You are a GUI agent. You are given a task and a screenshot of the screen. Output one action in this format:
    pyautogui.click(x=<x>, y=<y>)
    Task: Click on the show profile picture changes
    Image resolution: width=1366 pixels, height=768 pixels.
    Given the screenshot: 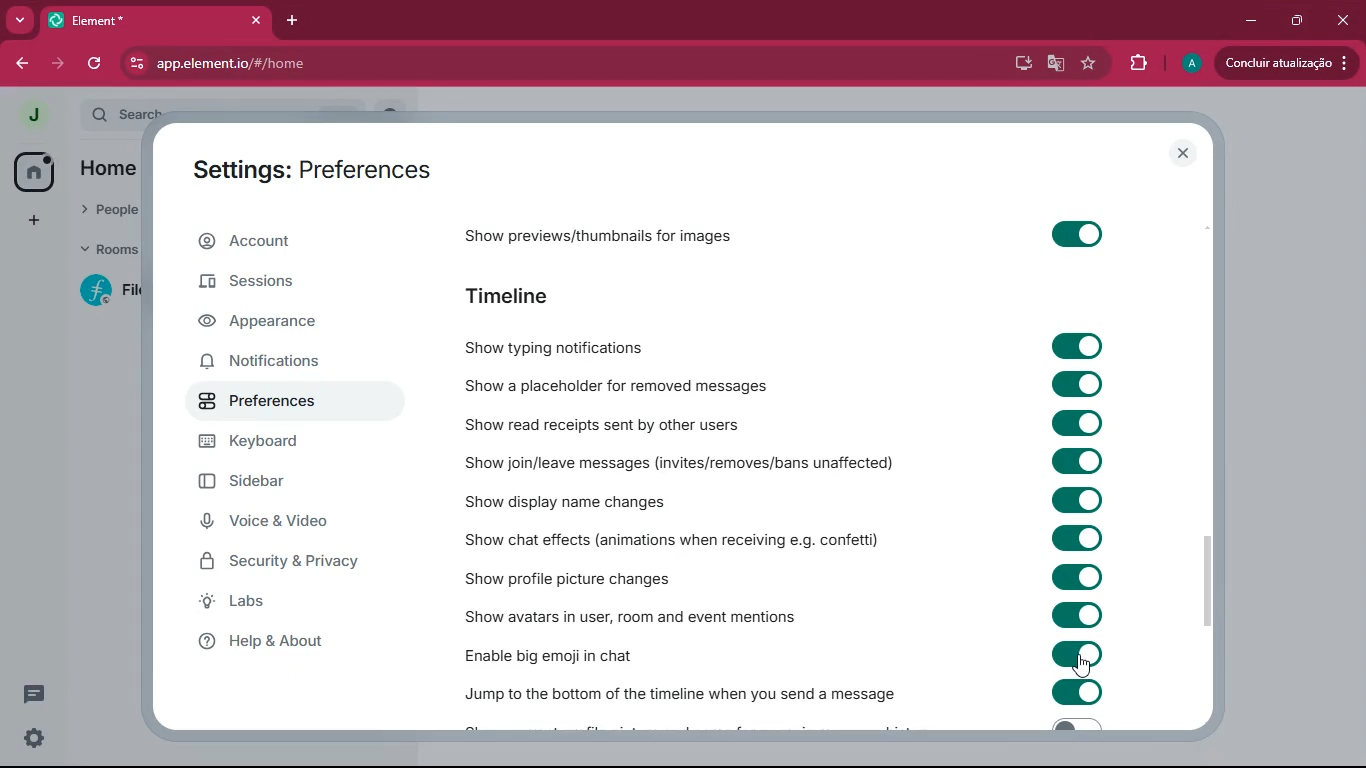 What is the action you would take?
    pyautogui.click(x=581, y=576)
    